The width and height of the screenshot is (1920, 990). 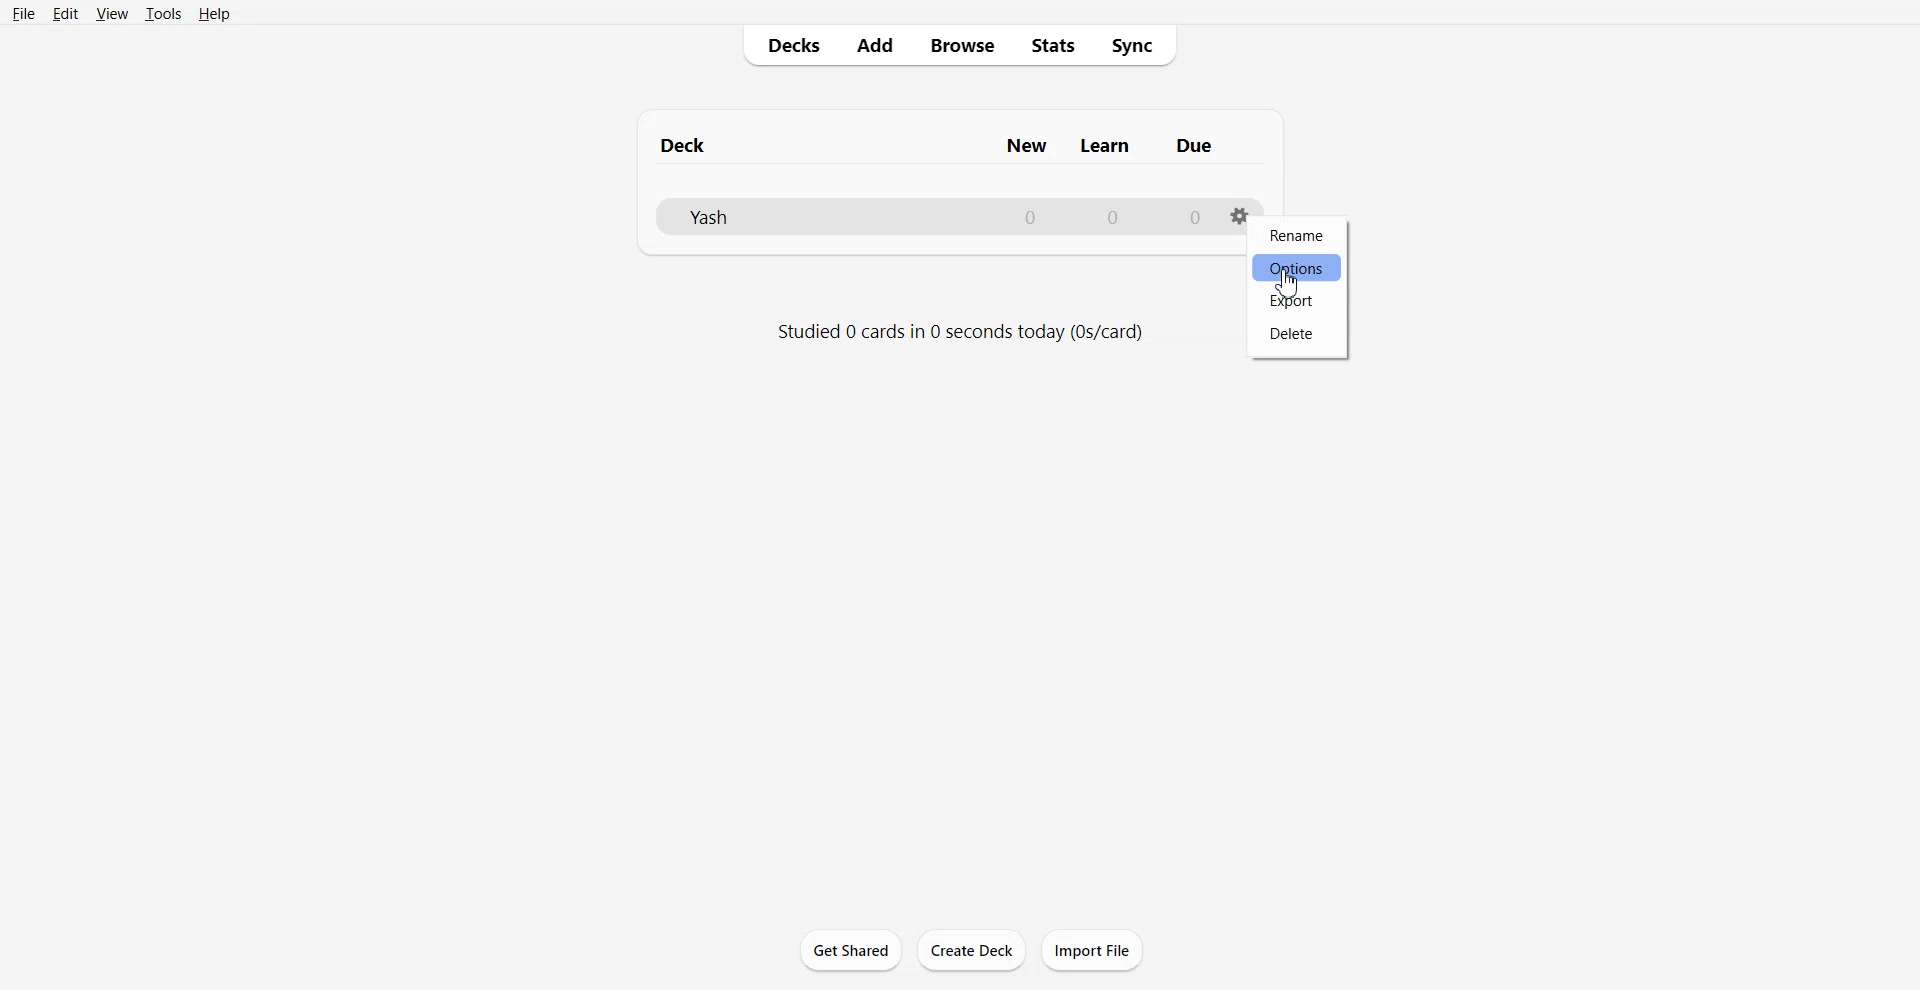 What do you see at coordinates (850, 948) in the screenshot?
I see `Get shared` at bounding box center [850, 948].